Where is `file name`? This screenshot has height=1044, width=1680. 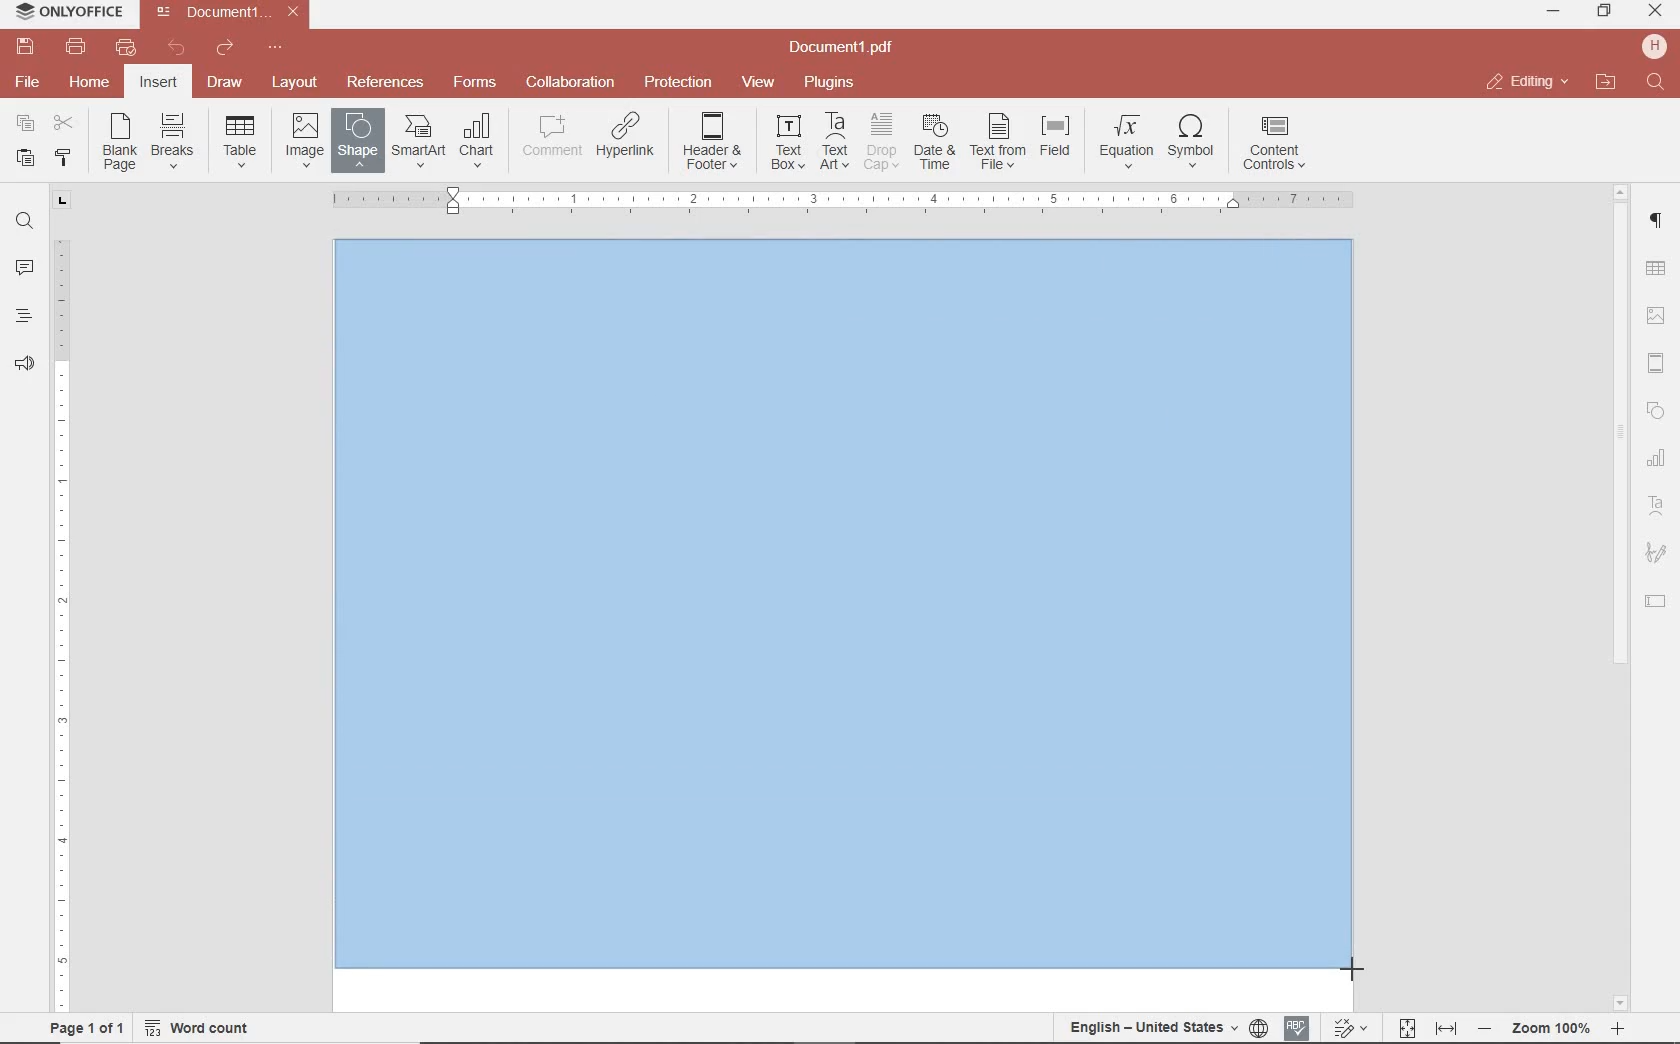 file name is located at coordinates (232, 12).